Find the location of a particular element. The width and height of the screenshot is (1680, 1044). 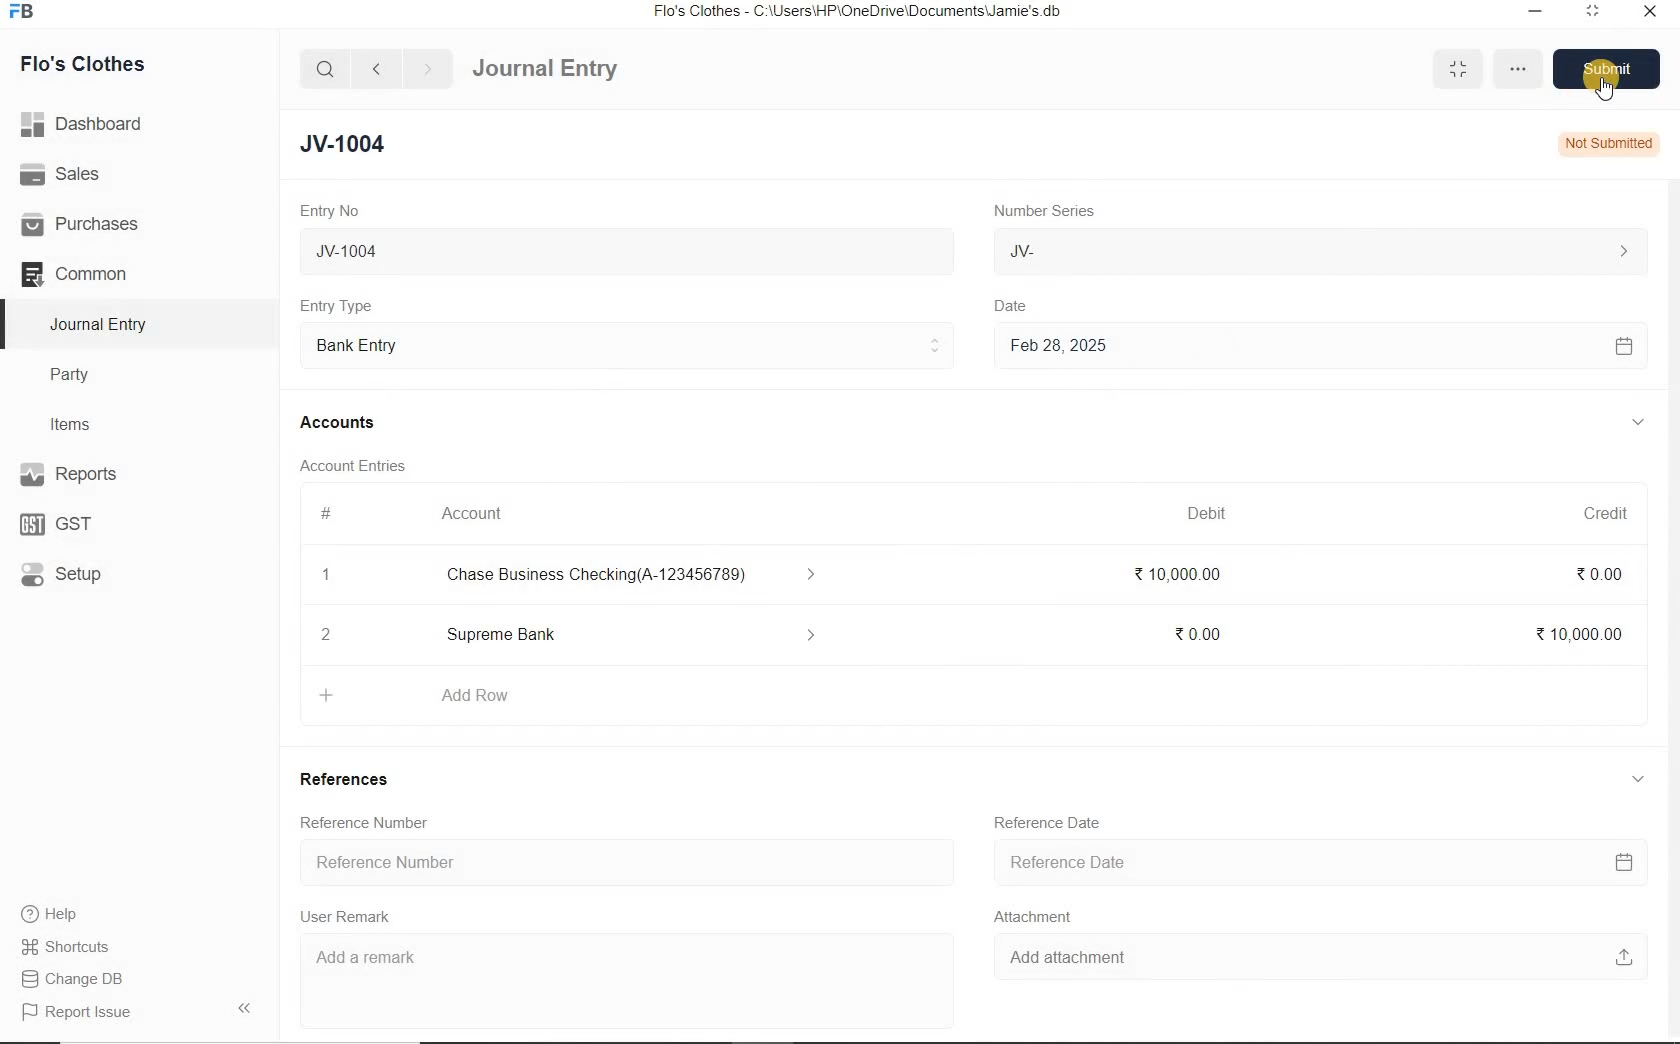

Add Row is located at coordinates (632, 631).